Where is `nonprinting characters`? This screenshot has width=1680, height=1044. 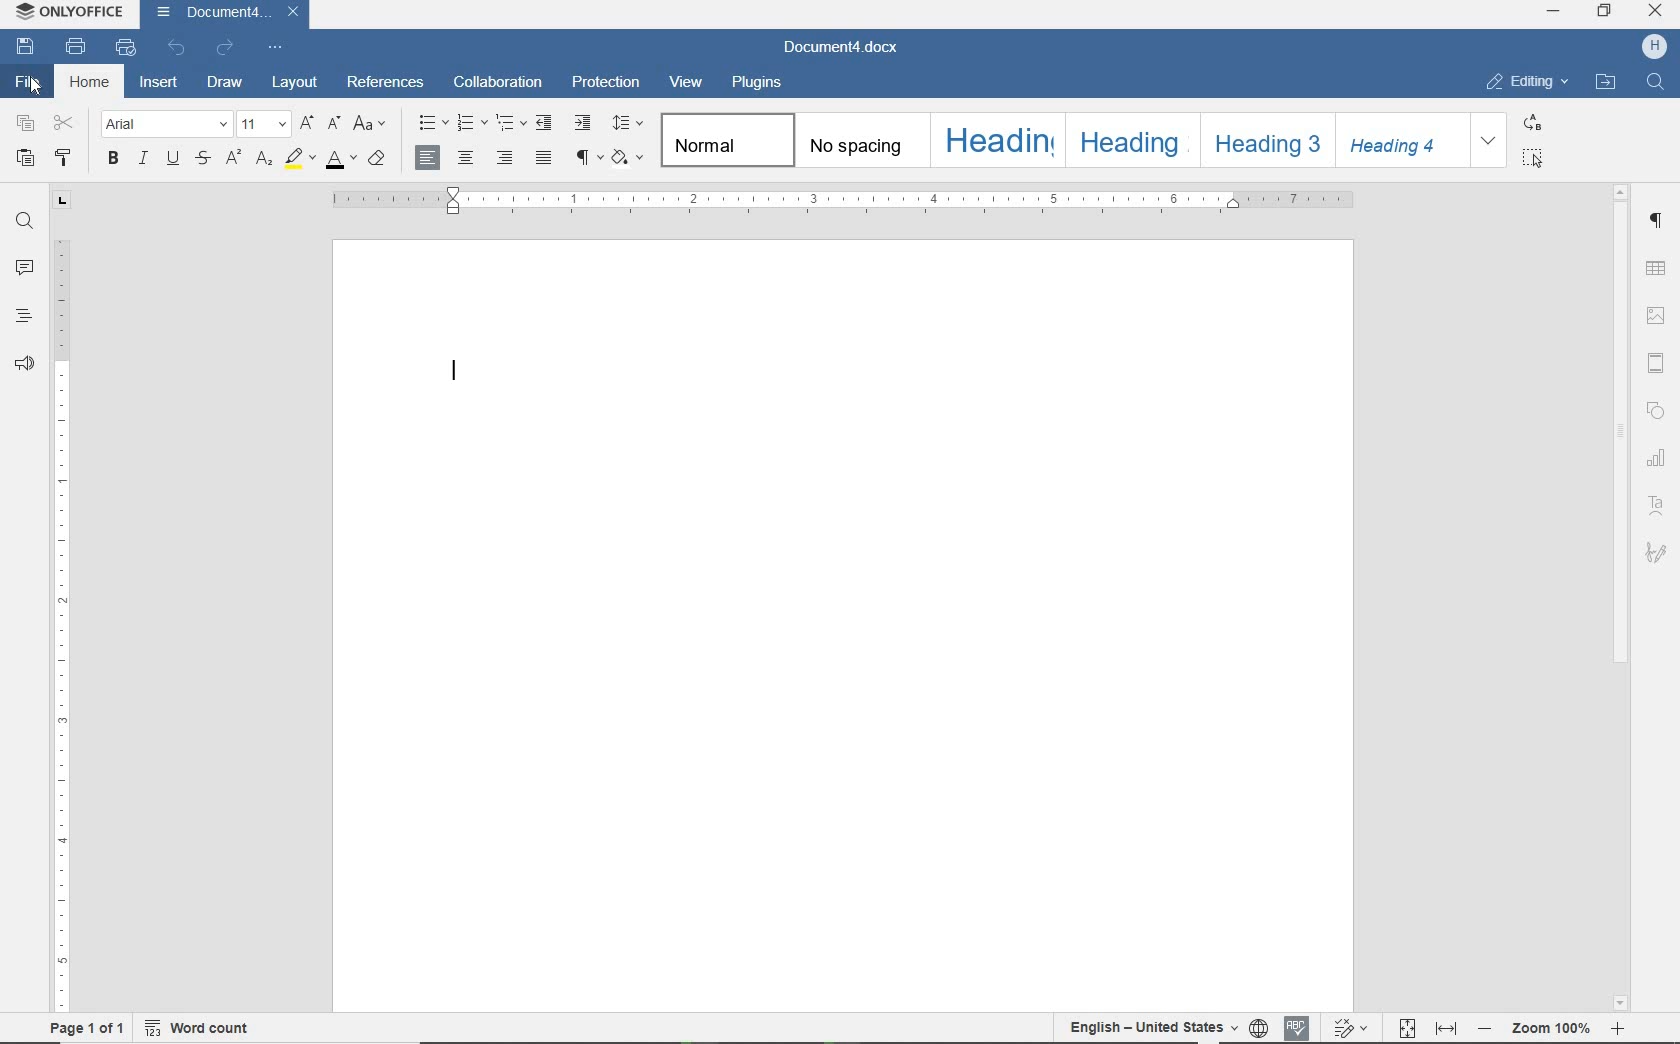 nonprinting characters is located at coordinates (588, 157).